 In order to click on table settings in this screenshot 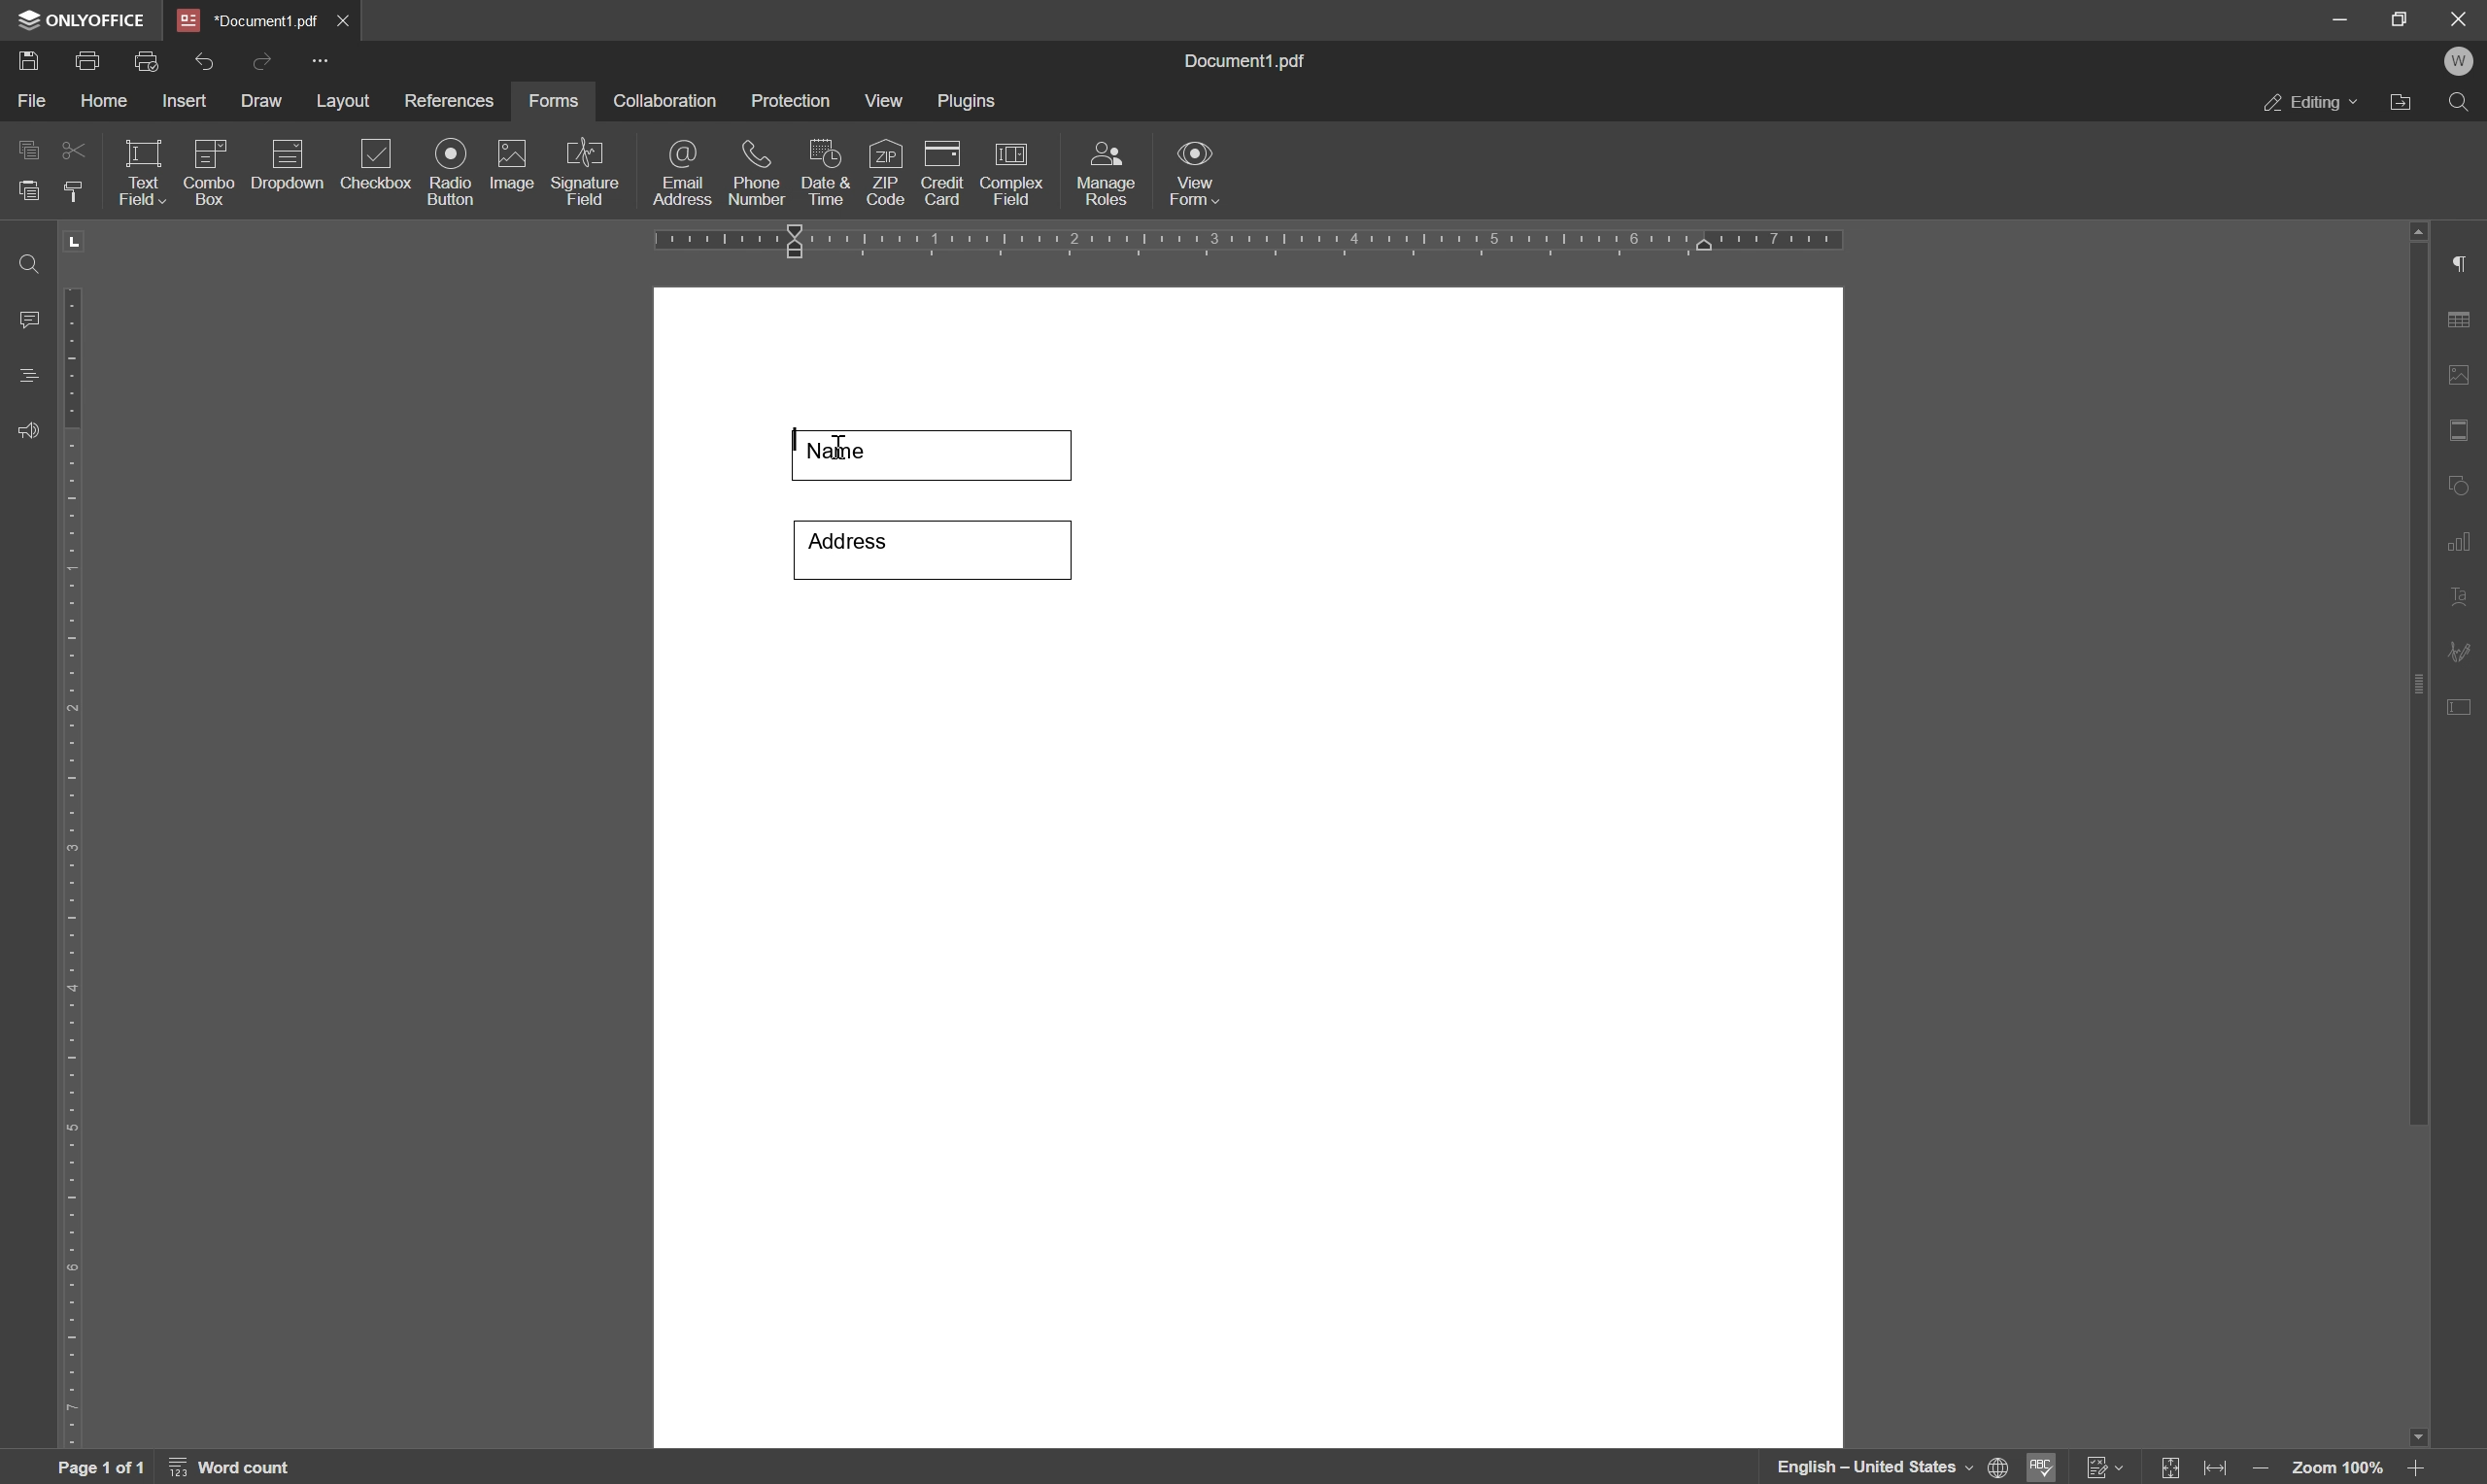, I will do `click(2465, 321)`.